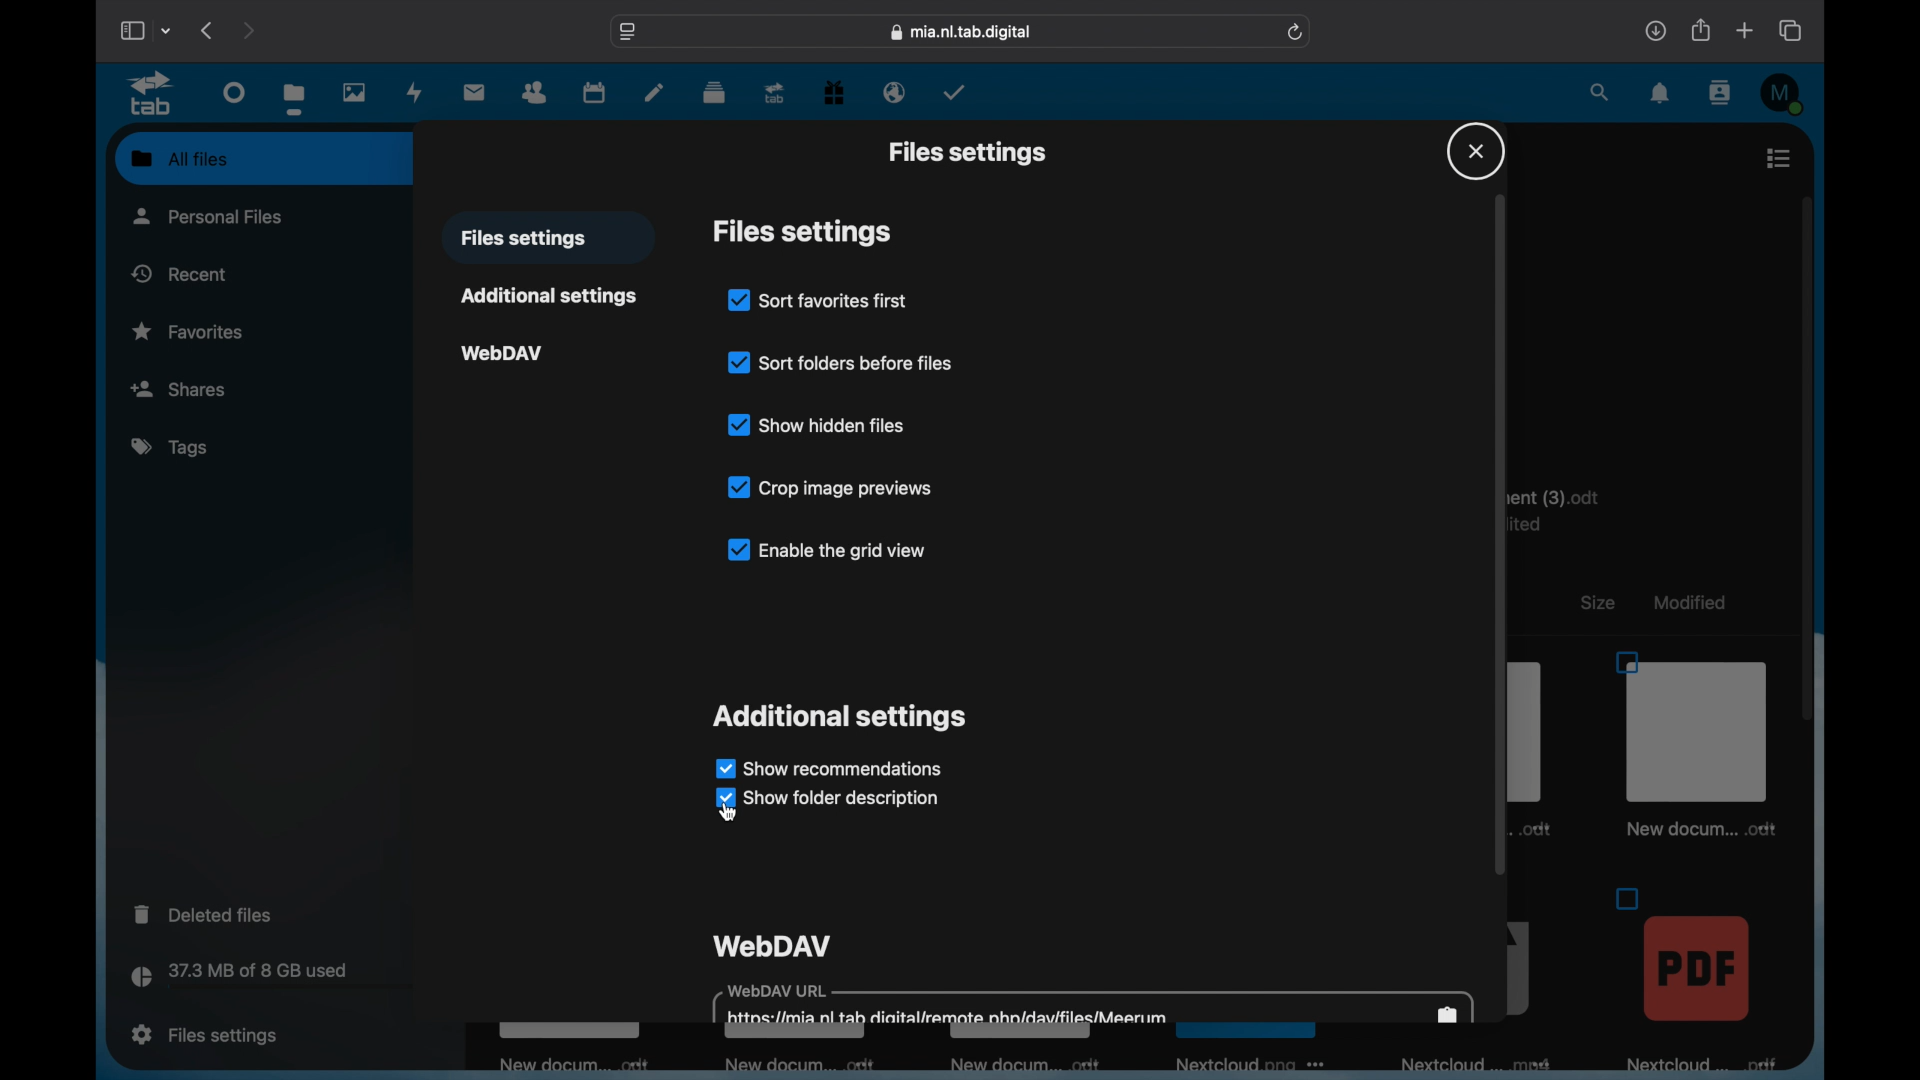 The width and height of the screenshot is (1920, 1080). Describe the element at coordinates (1655, 30) in the screenshot. I see `downloads` at that location.